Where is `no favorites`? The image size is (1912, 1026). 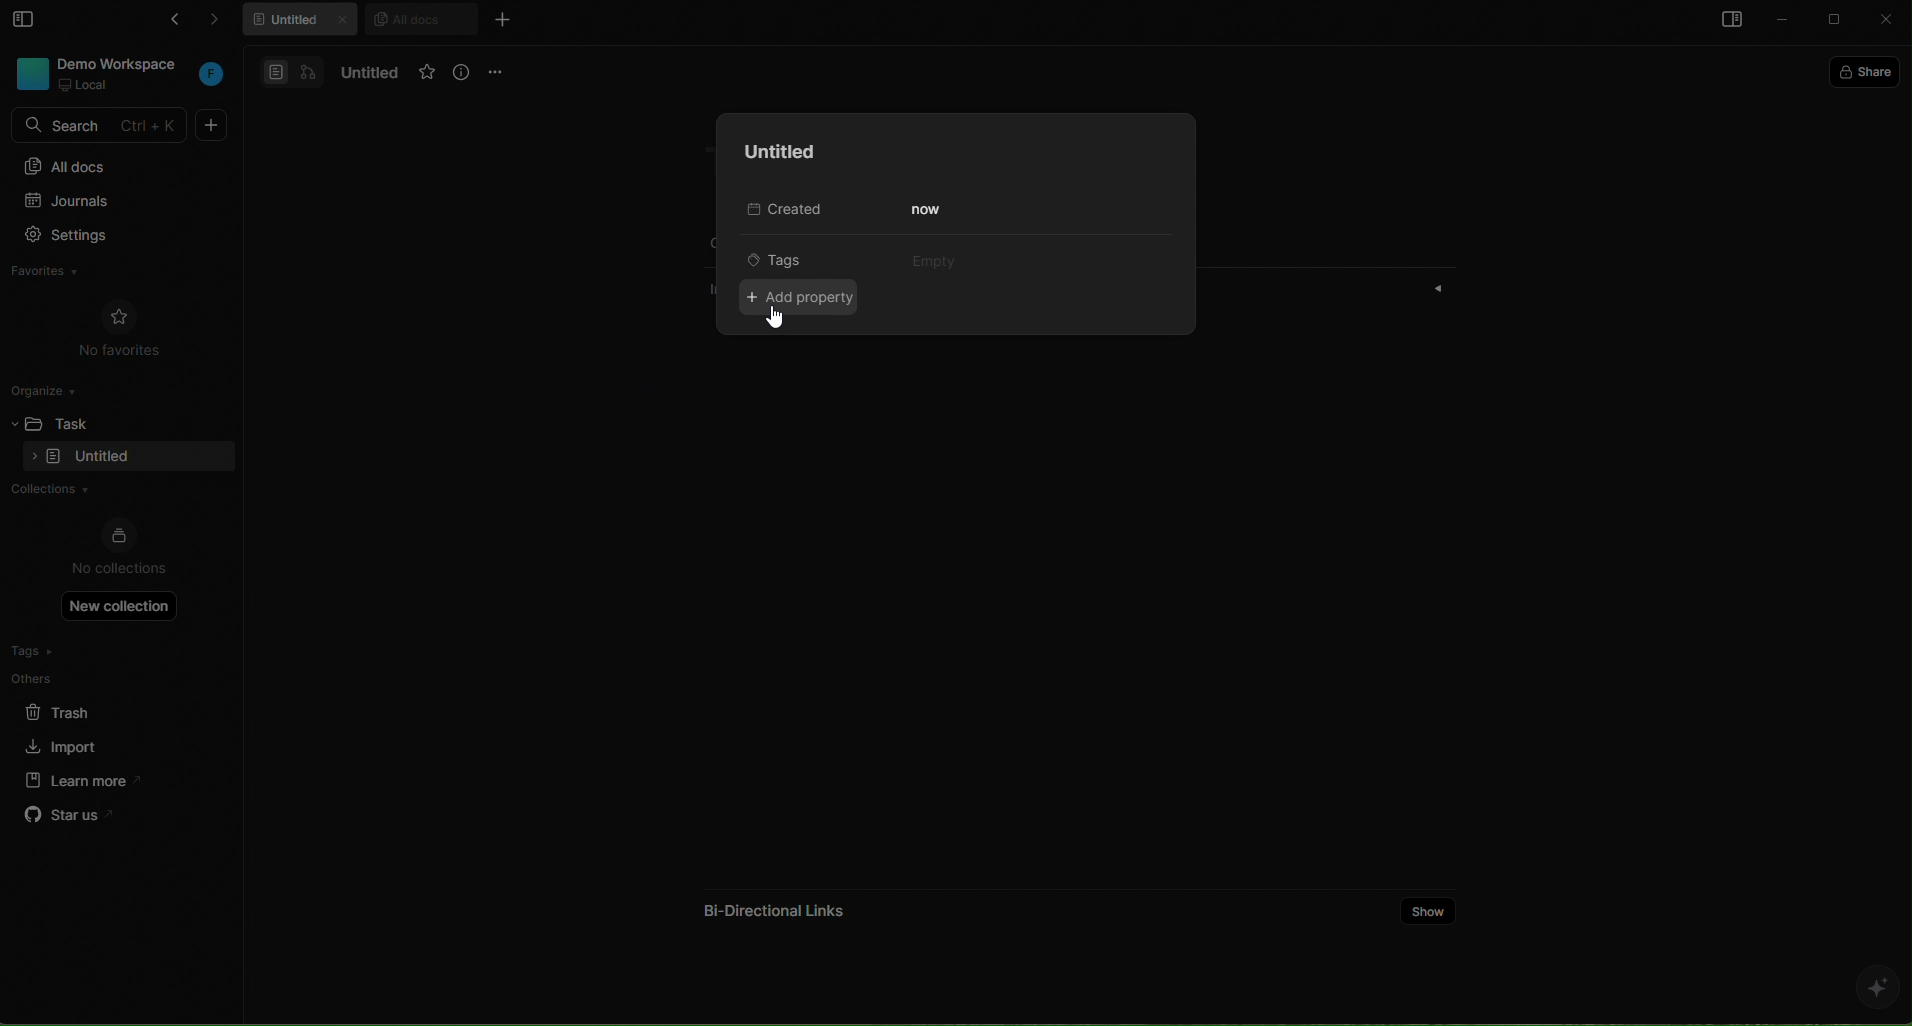 no favorites is located at coordinates (120, 326).